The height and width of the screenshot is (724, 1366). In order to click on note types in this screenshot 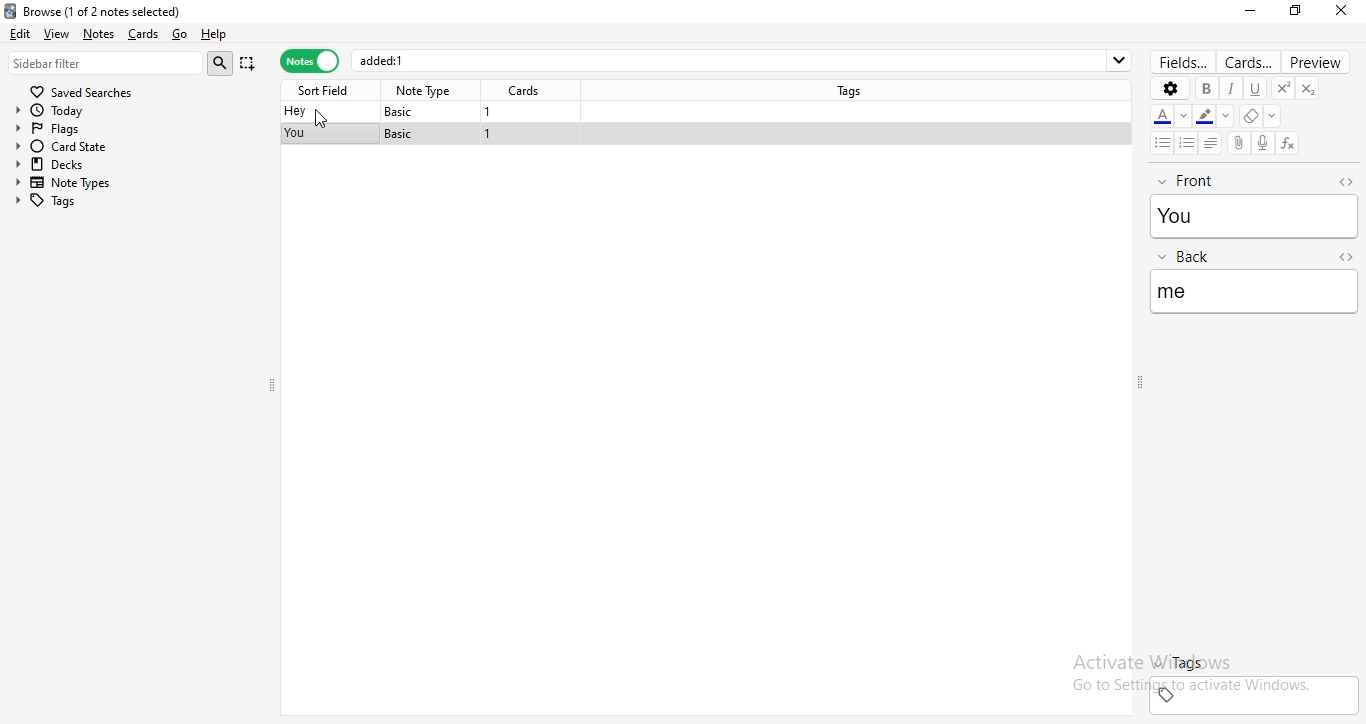, I will do `click(68, 183)`.